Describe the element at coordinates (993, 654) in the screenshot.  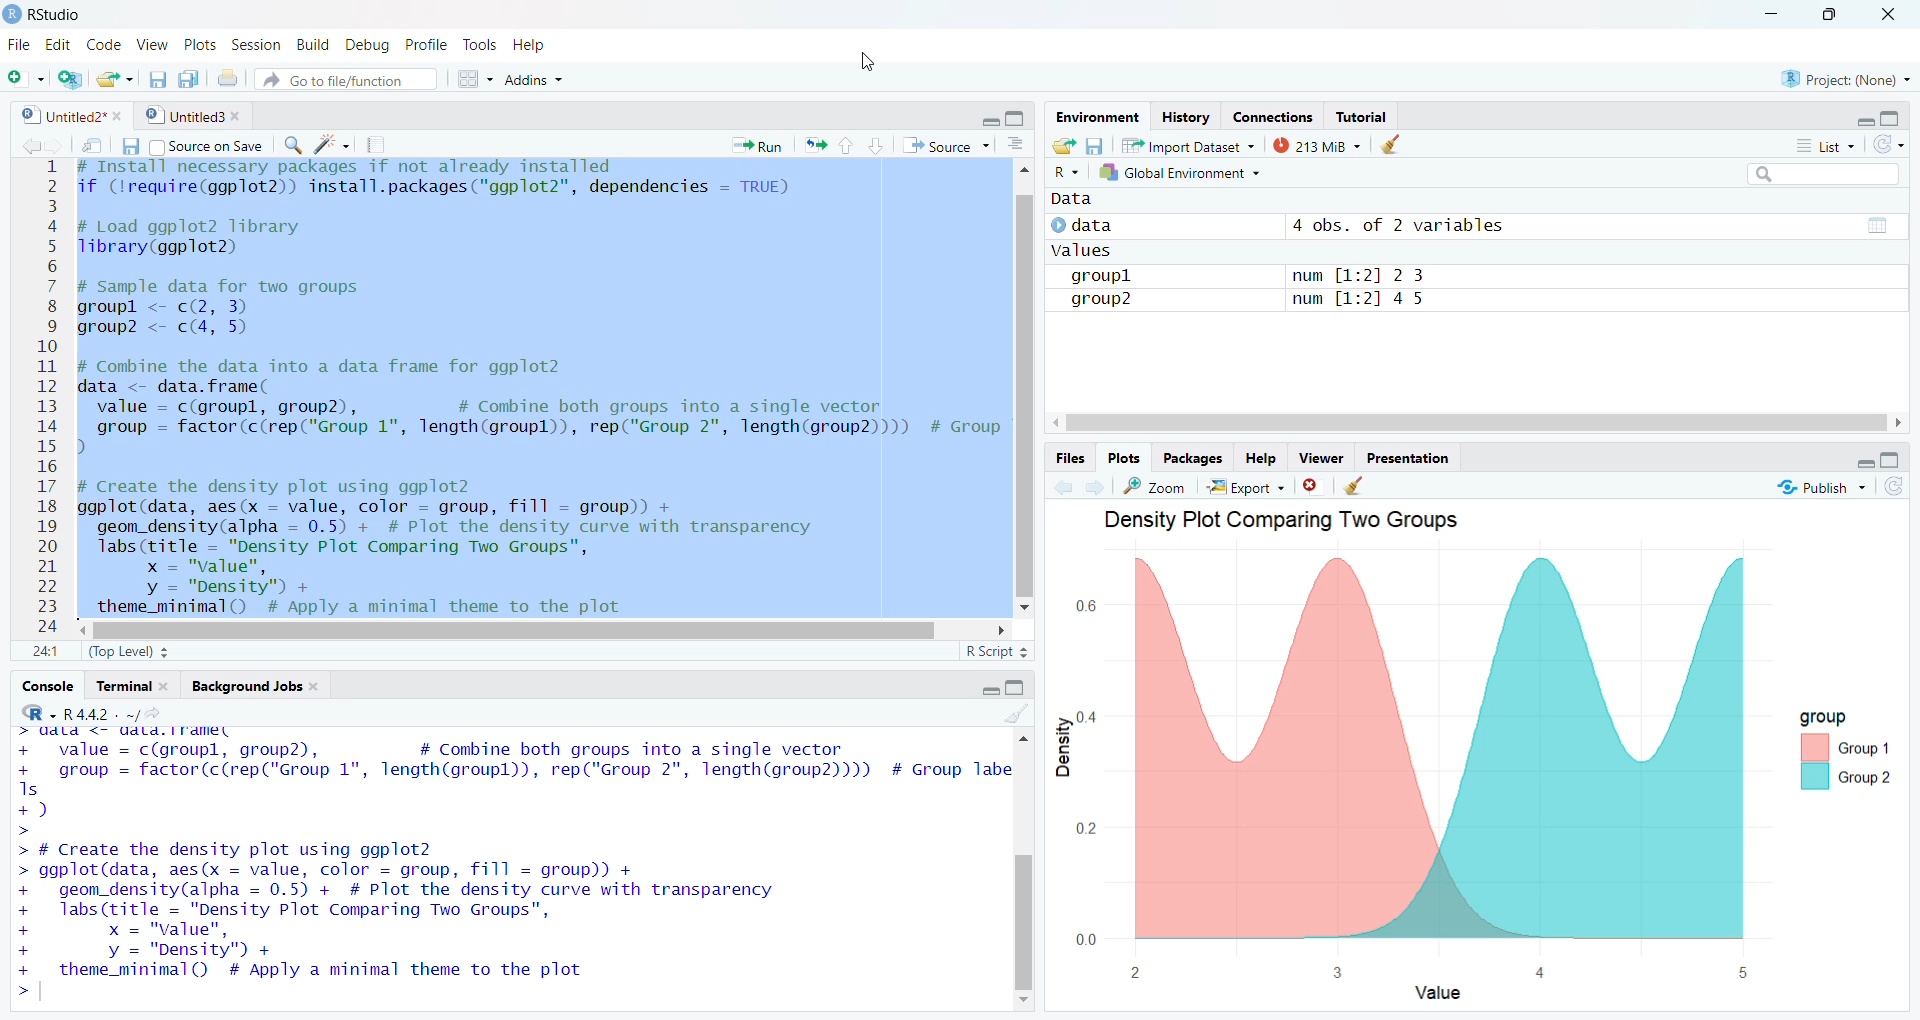
I see `R SCRIPT` at that location.